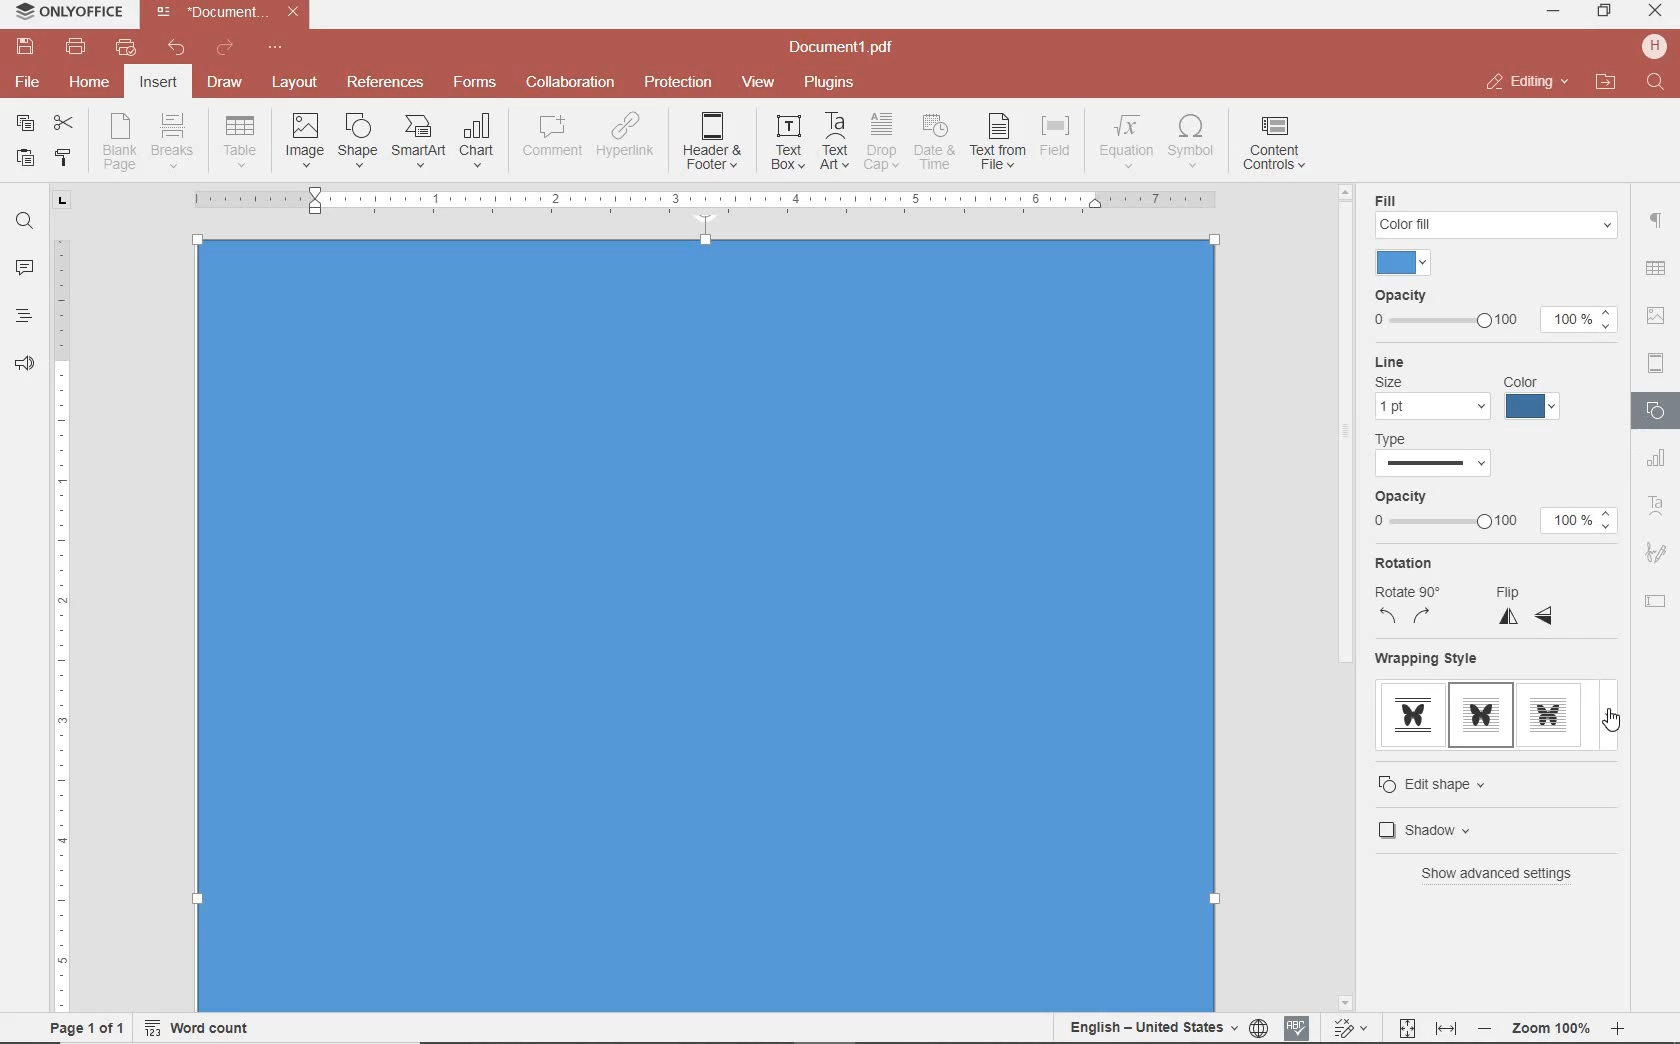 The width and height of the screenshot is (1680, 1044). What do you see at coordinates (1348, 1029) in the screenshot?
I see `track change` at bounding box center [1348, 1029].